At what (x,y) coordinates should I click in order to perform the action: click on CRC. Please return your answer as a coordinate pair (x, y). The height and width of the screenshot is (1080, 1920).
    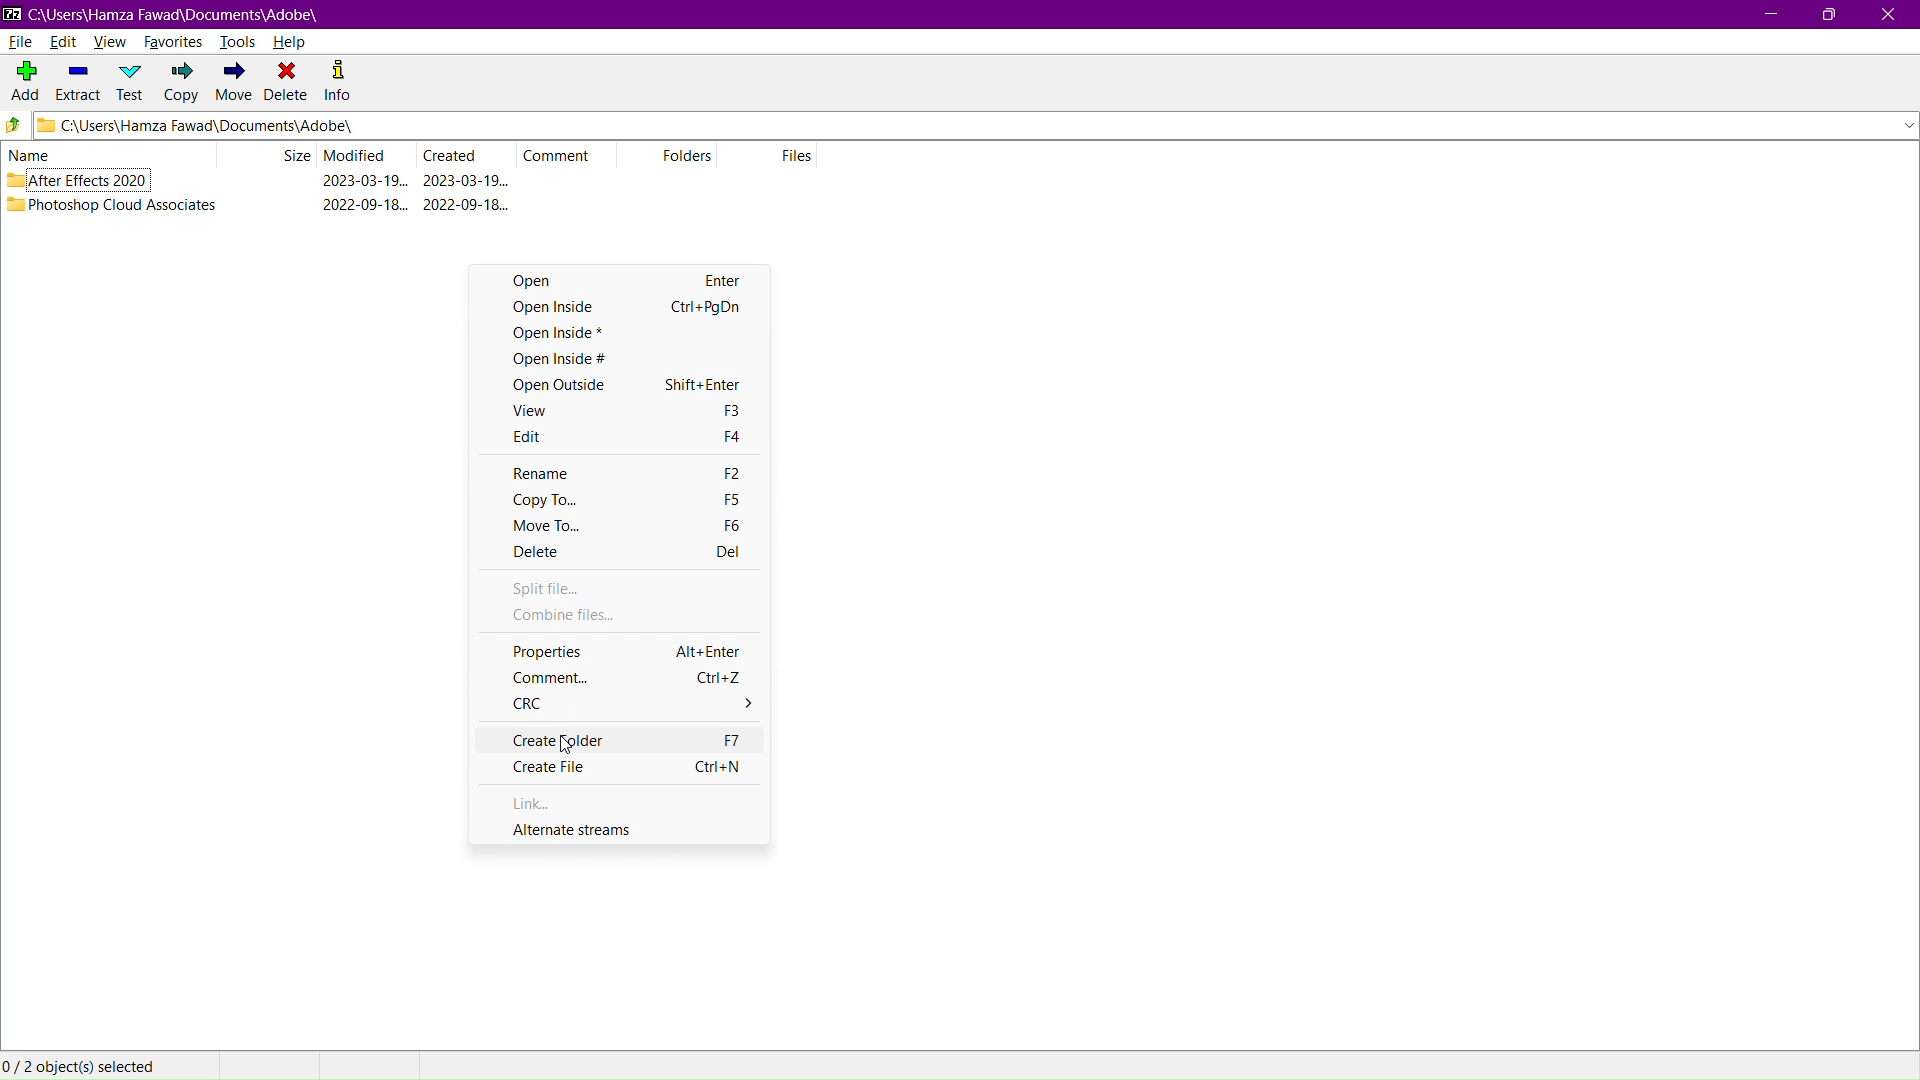
    Looking at the image, I should click on (617, 706).